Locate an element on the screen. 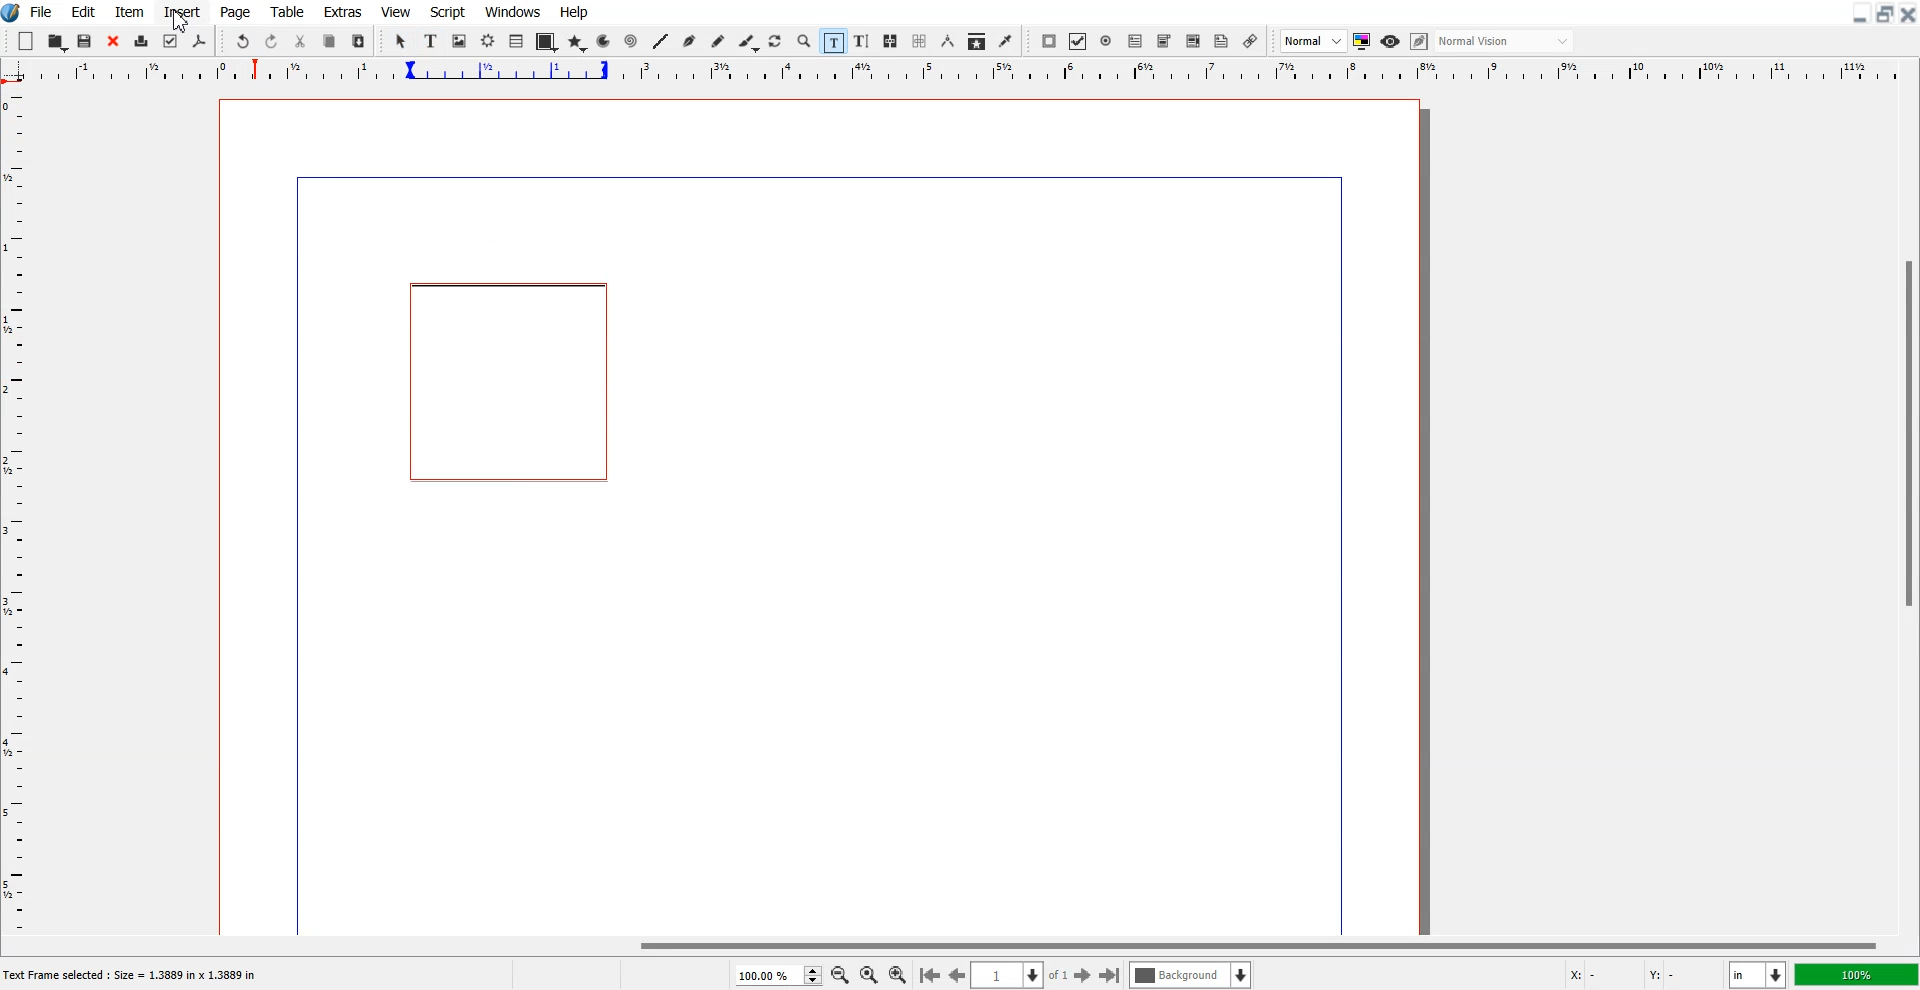 This screenshot has height=990, width=1920. Cursor is located at coordinates (181, 21).